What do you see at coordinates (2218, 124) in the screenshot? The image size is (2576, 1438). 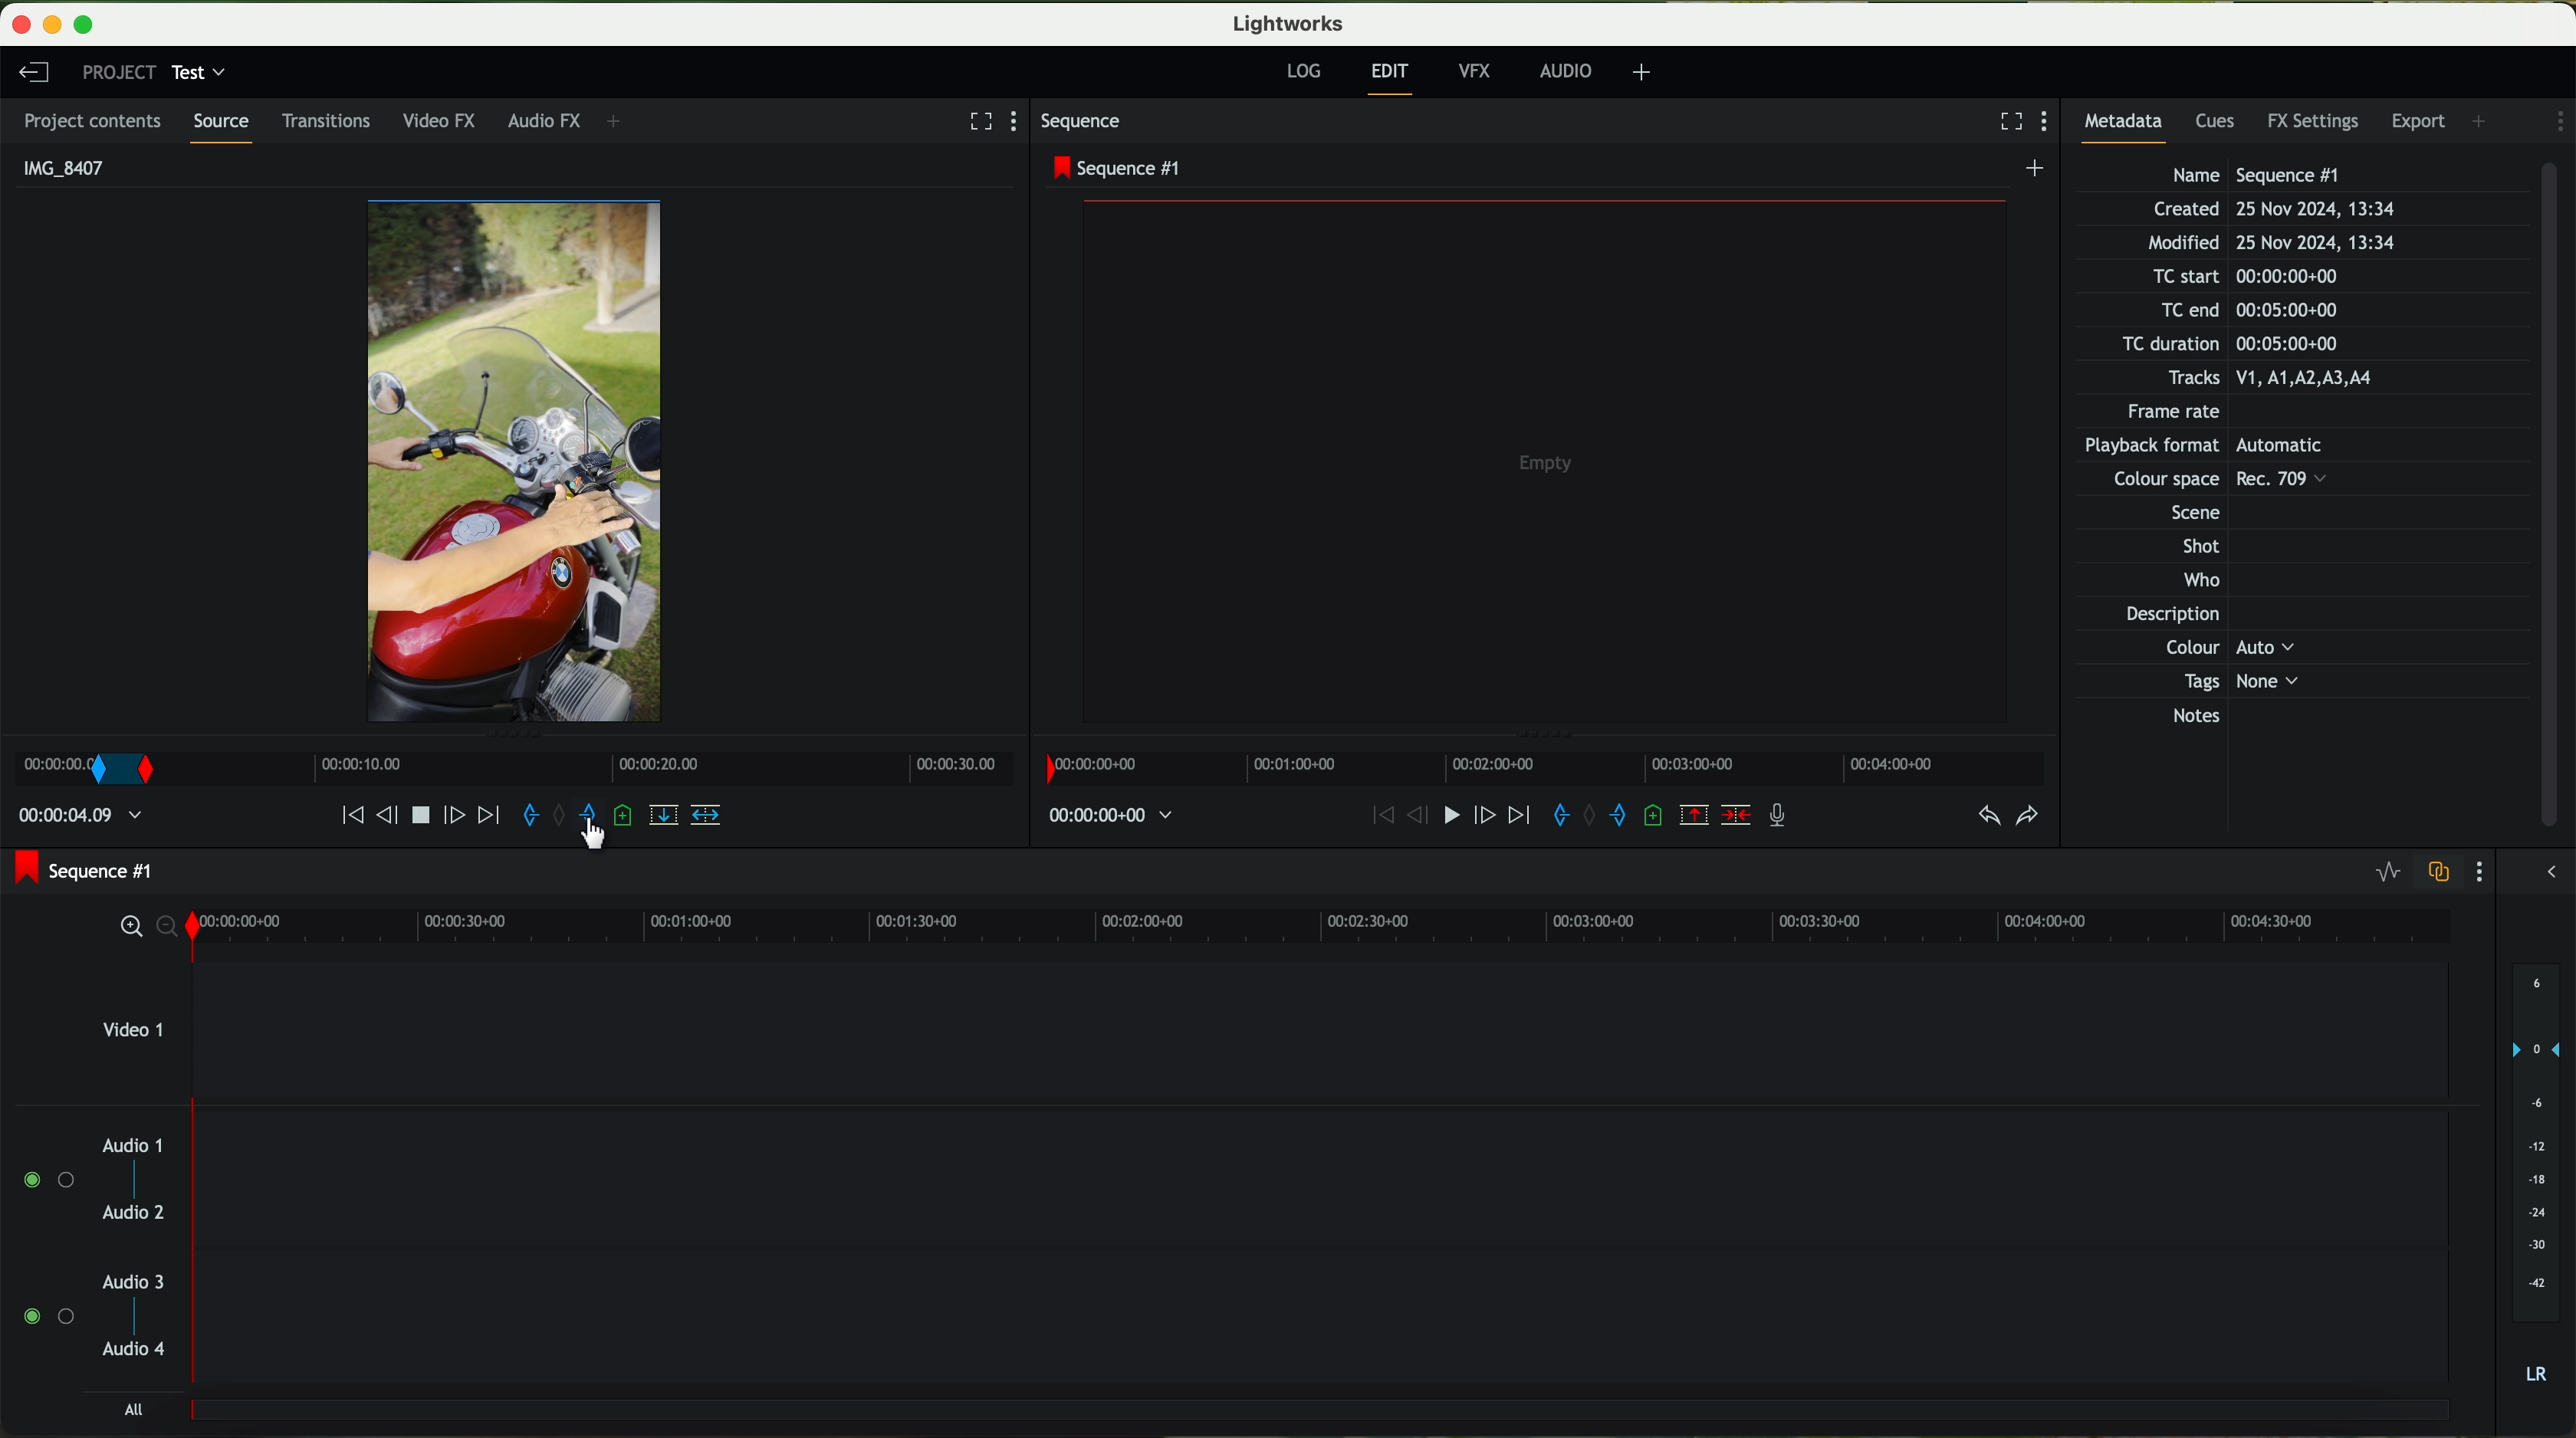 I see `cues` at bounding box center [2218, 124].